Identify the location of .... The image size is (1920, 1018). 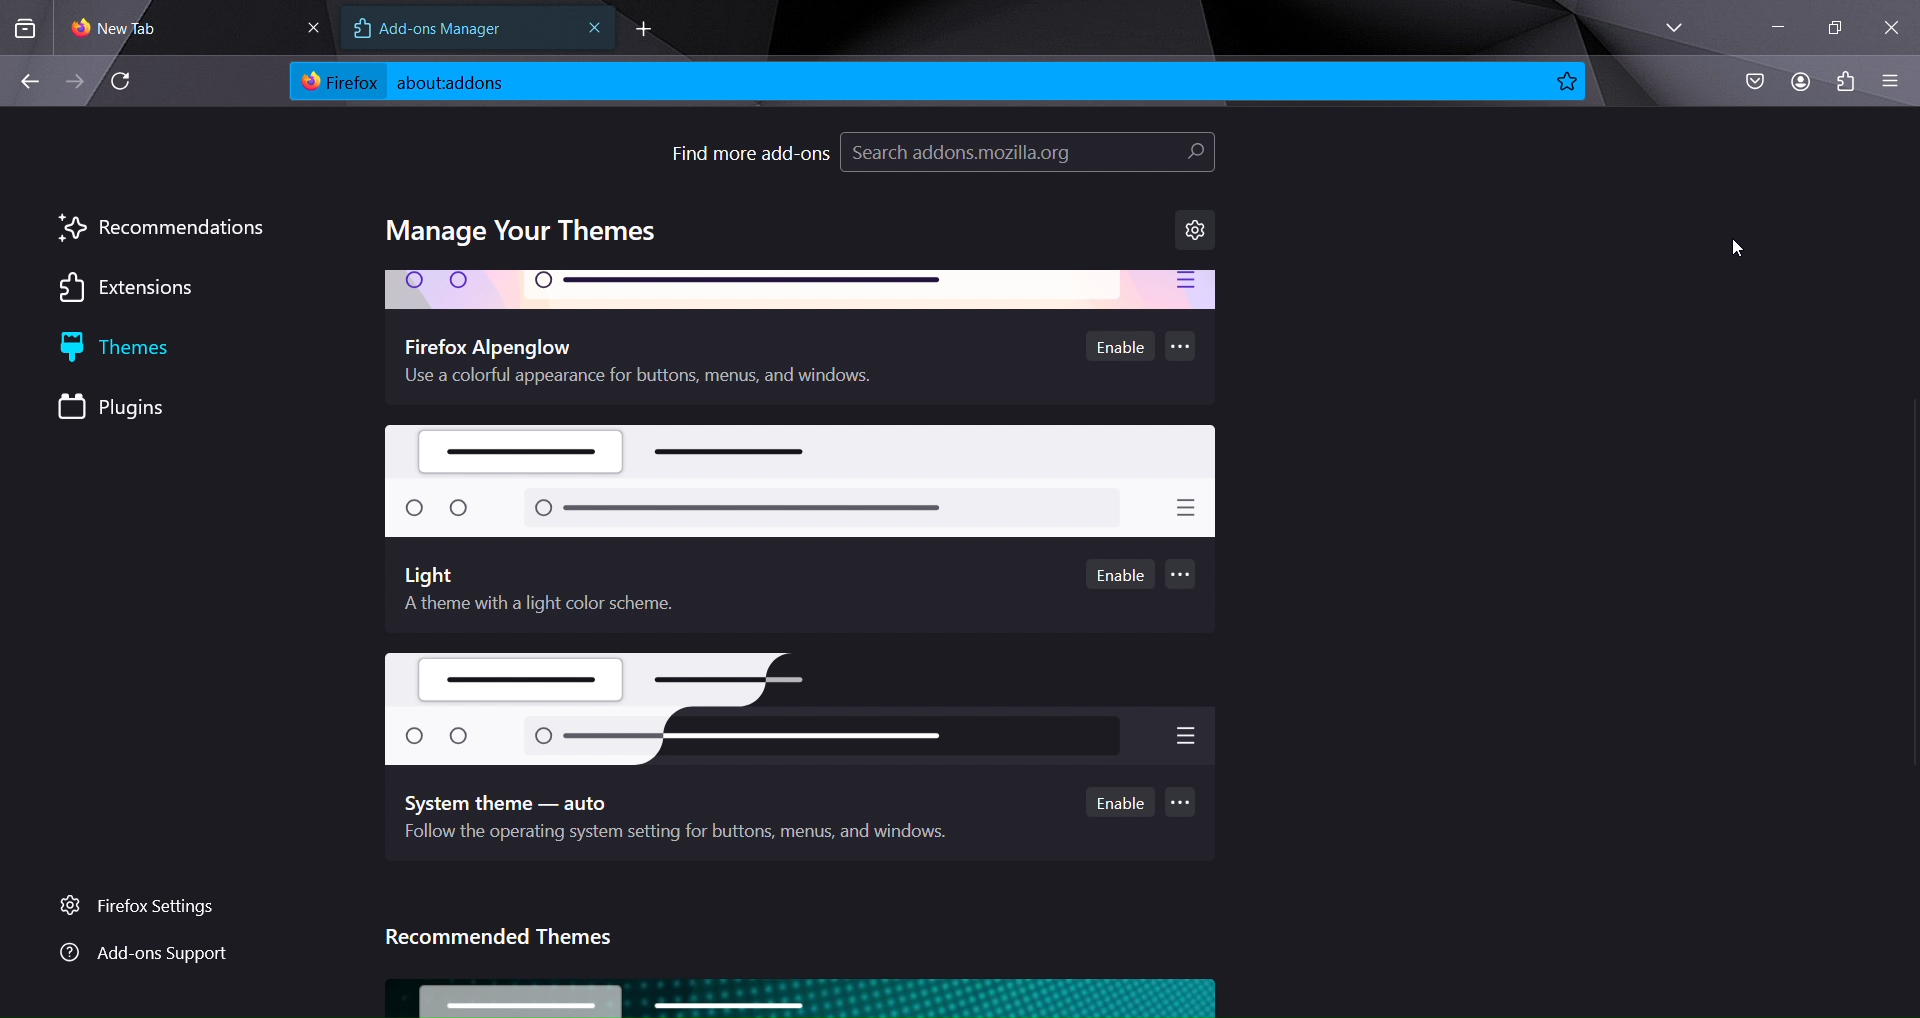
(1181, 345).